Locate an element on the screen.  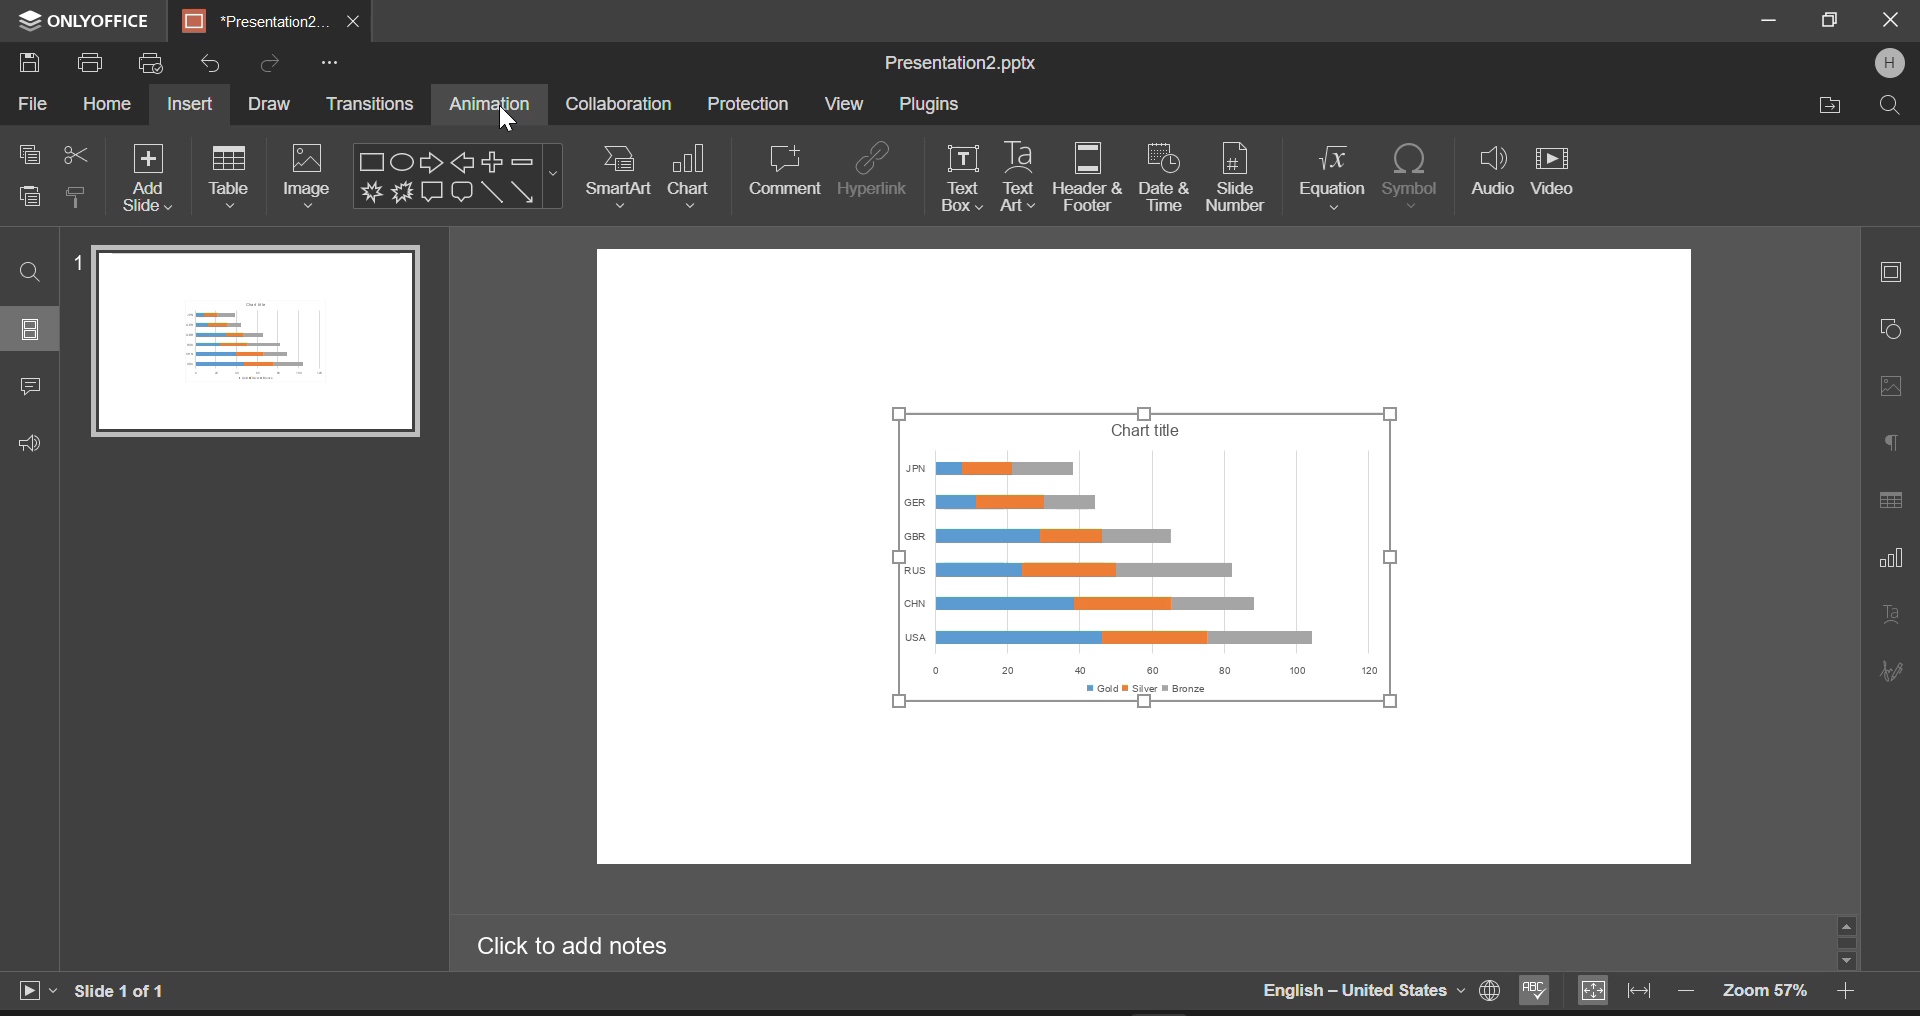
Rectangle is located at coordinates (372, 162).